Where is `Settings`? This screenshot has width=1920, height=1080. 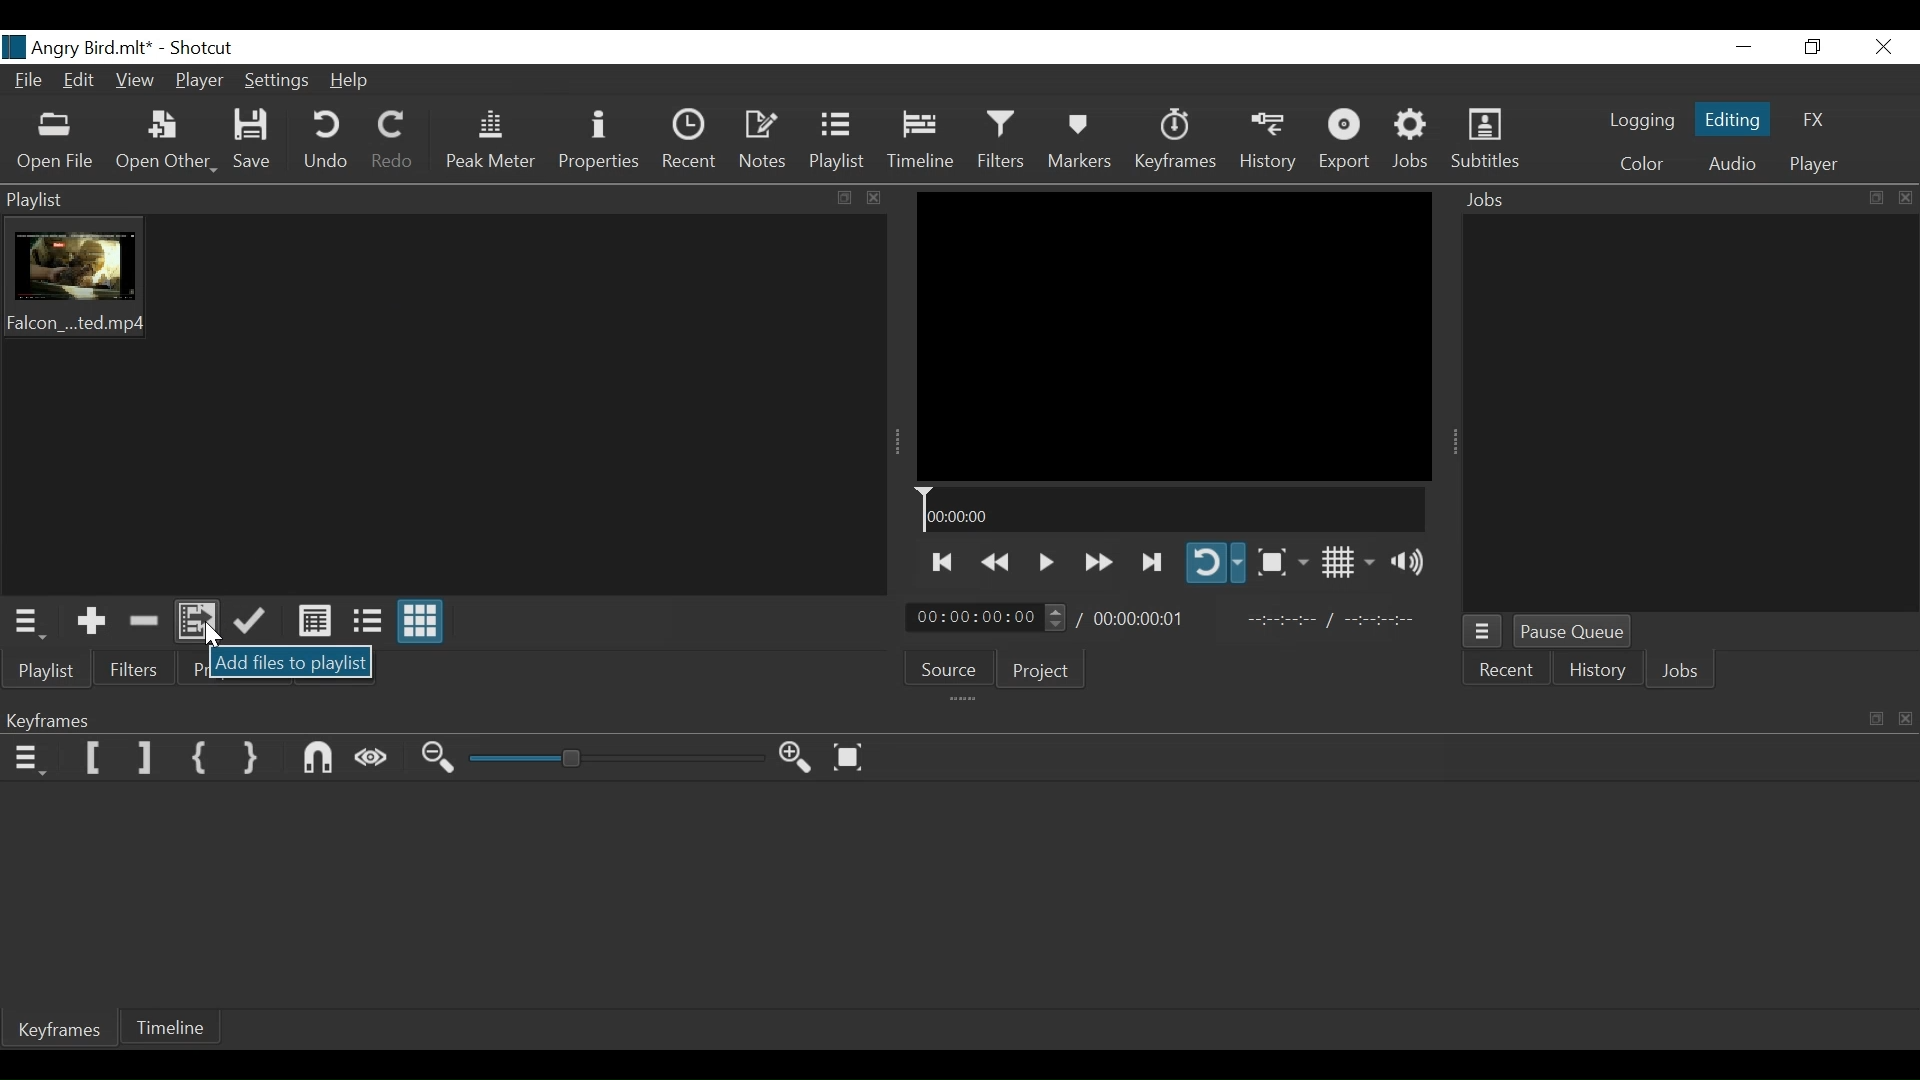
Settings is located at coordinates (277, 82).